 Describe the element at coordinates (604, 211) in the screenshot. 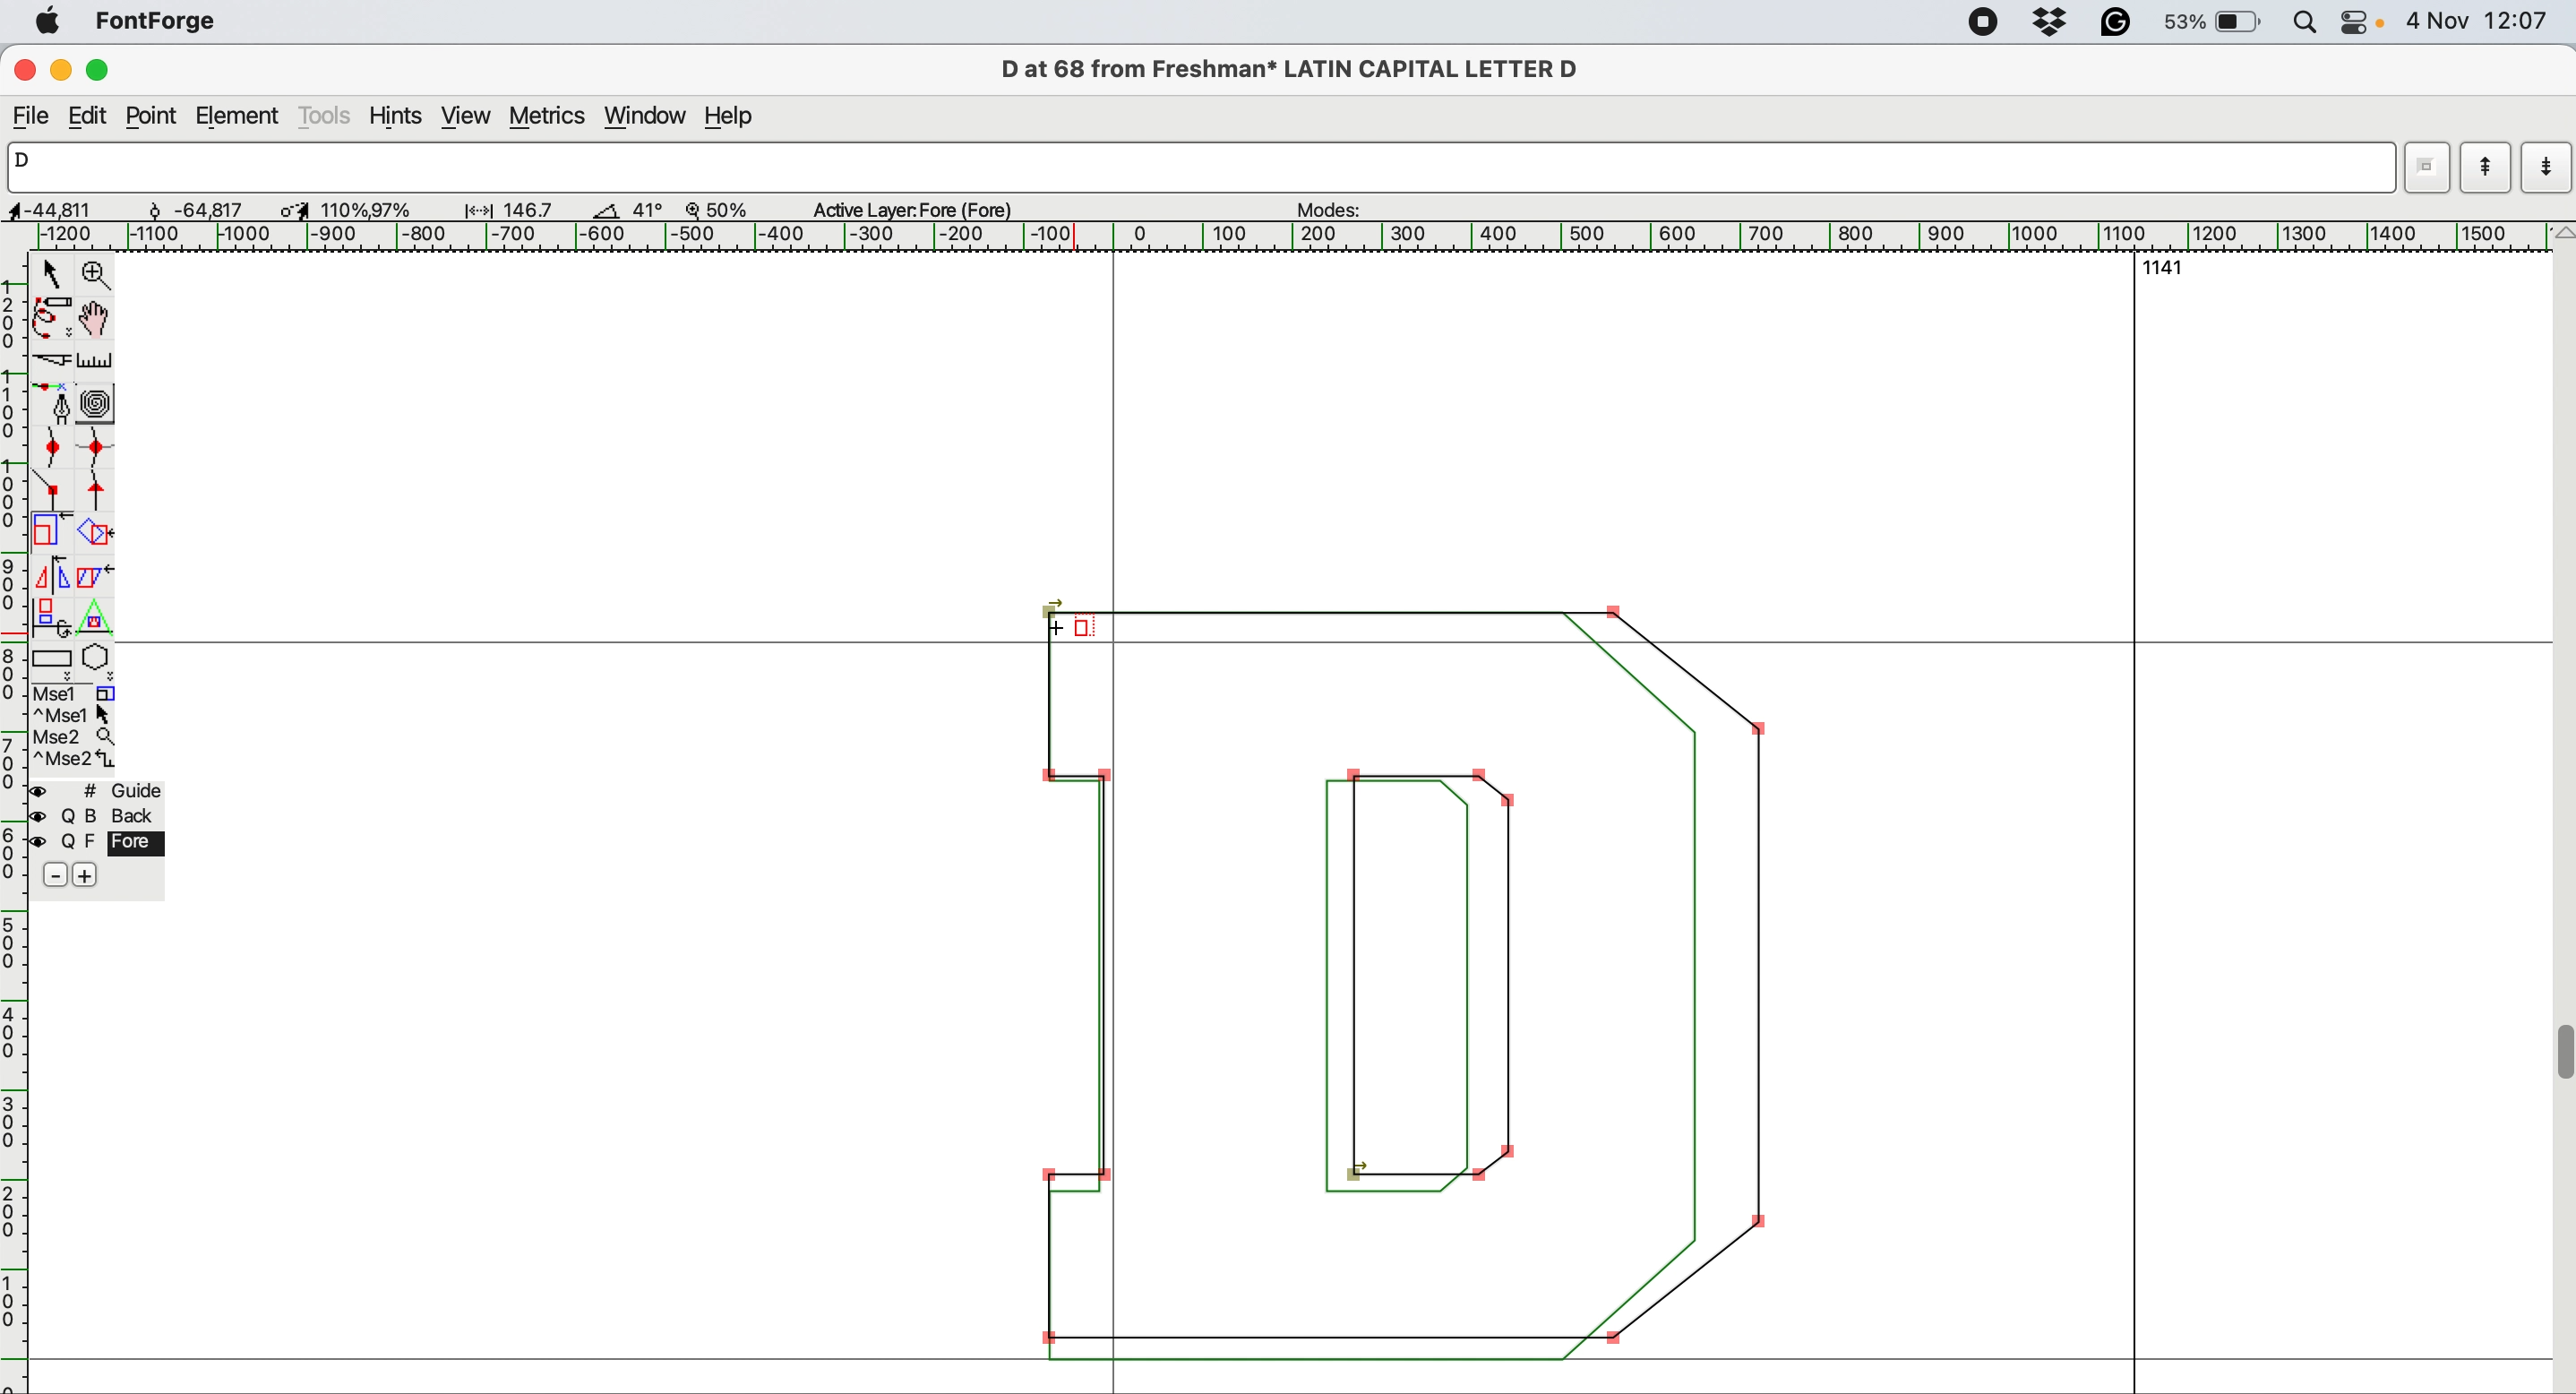

I see `angle` at that location.